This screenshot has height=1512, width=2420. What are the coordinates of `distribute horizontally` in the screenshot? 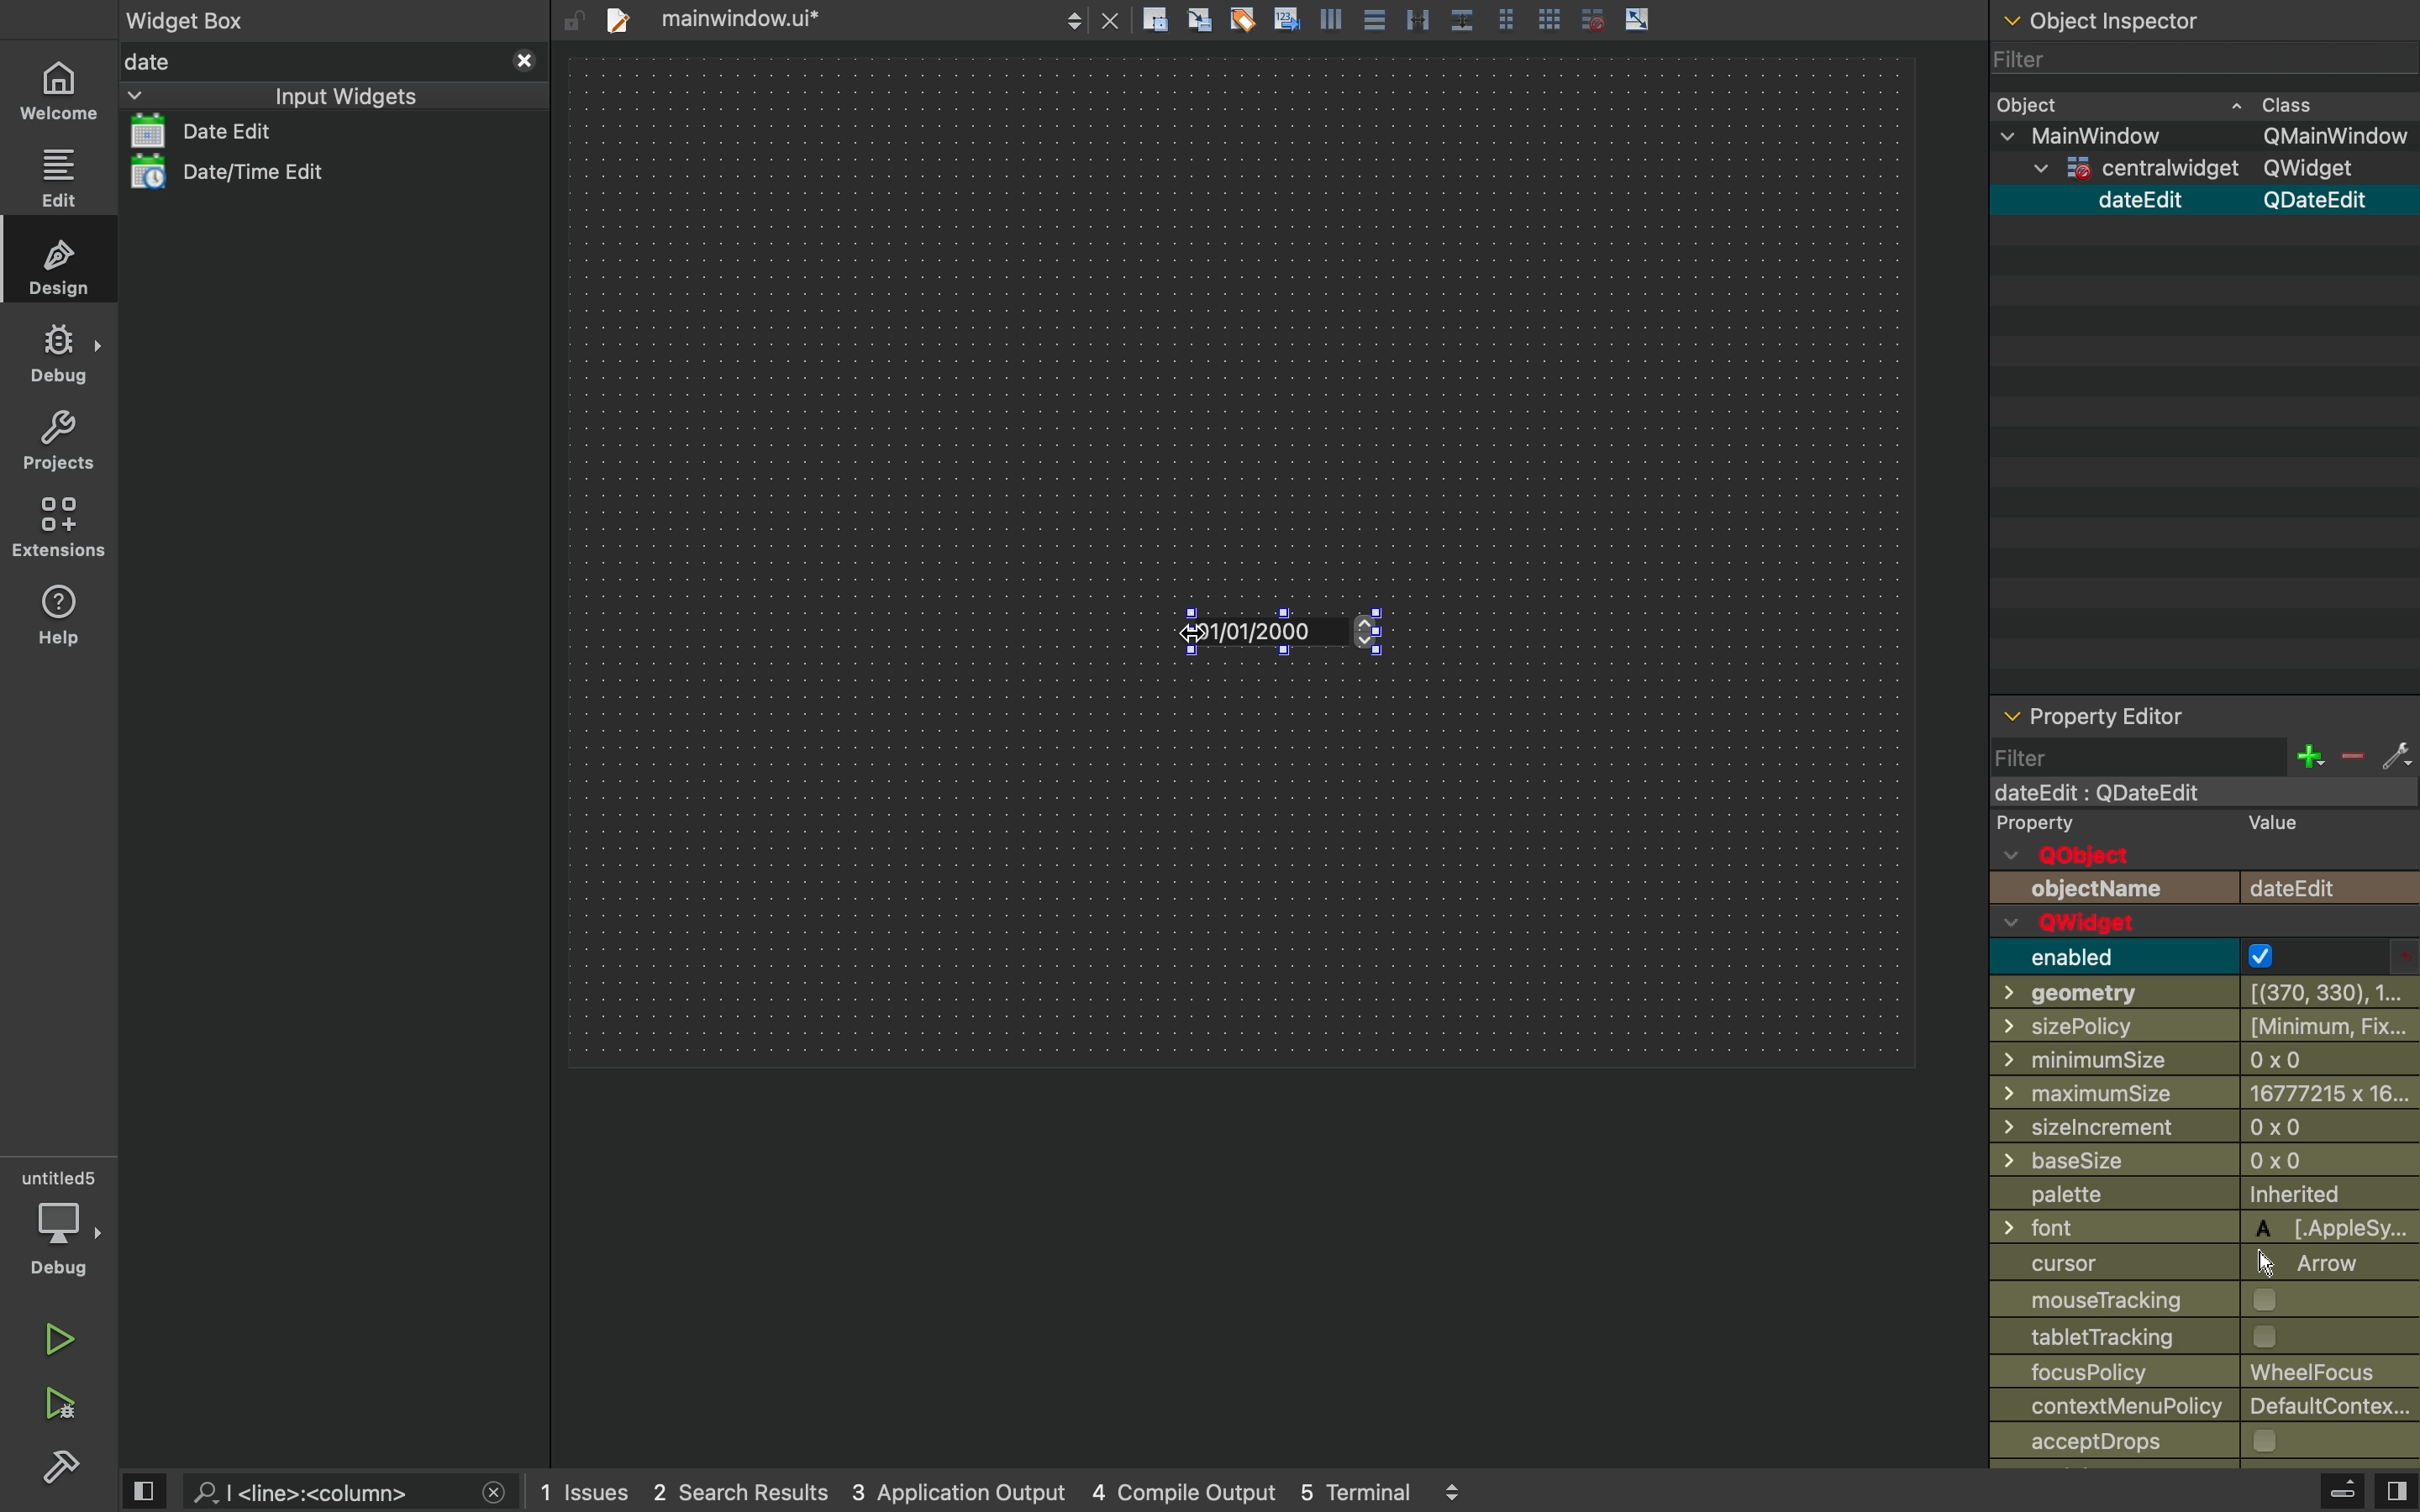 It's located at (1417, 18).